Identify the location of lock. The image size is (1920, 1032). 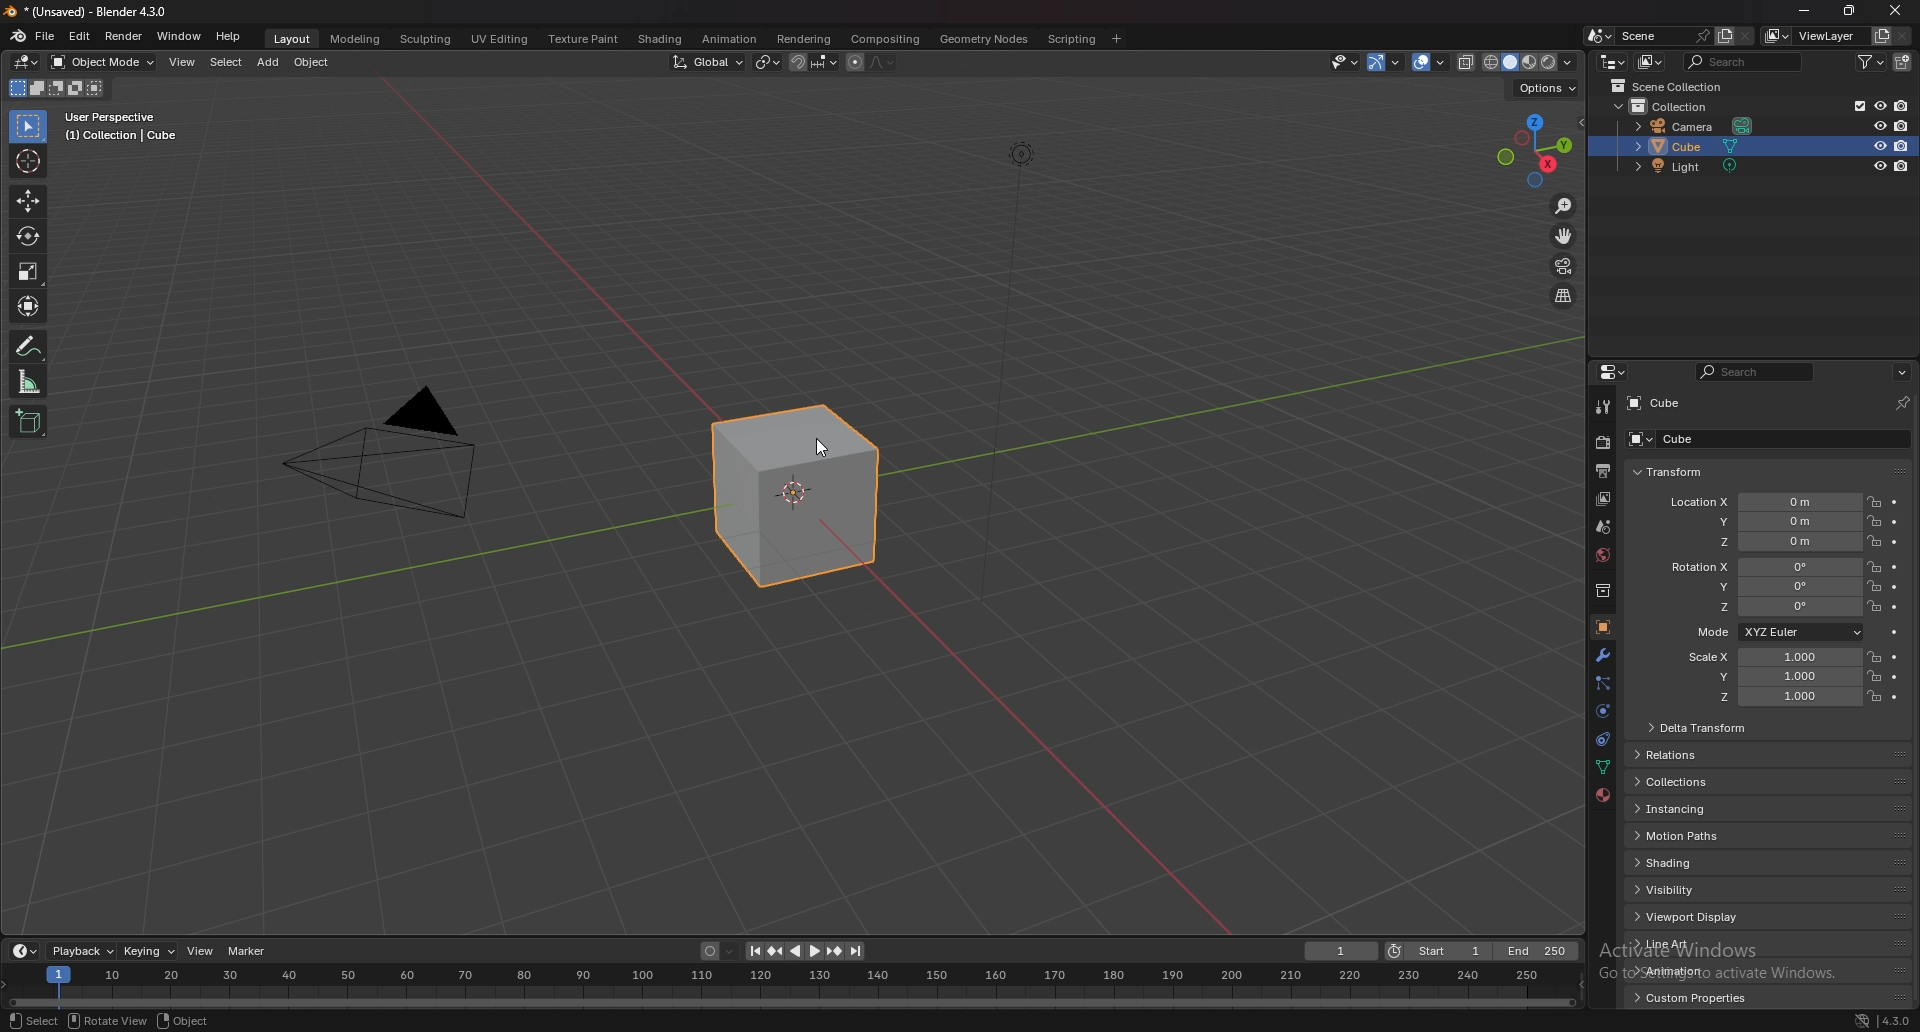
(1874, 586).